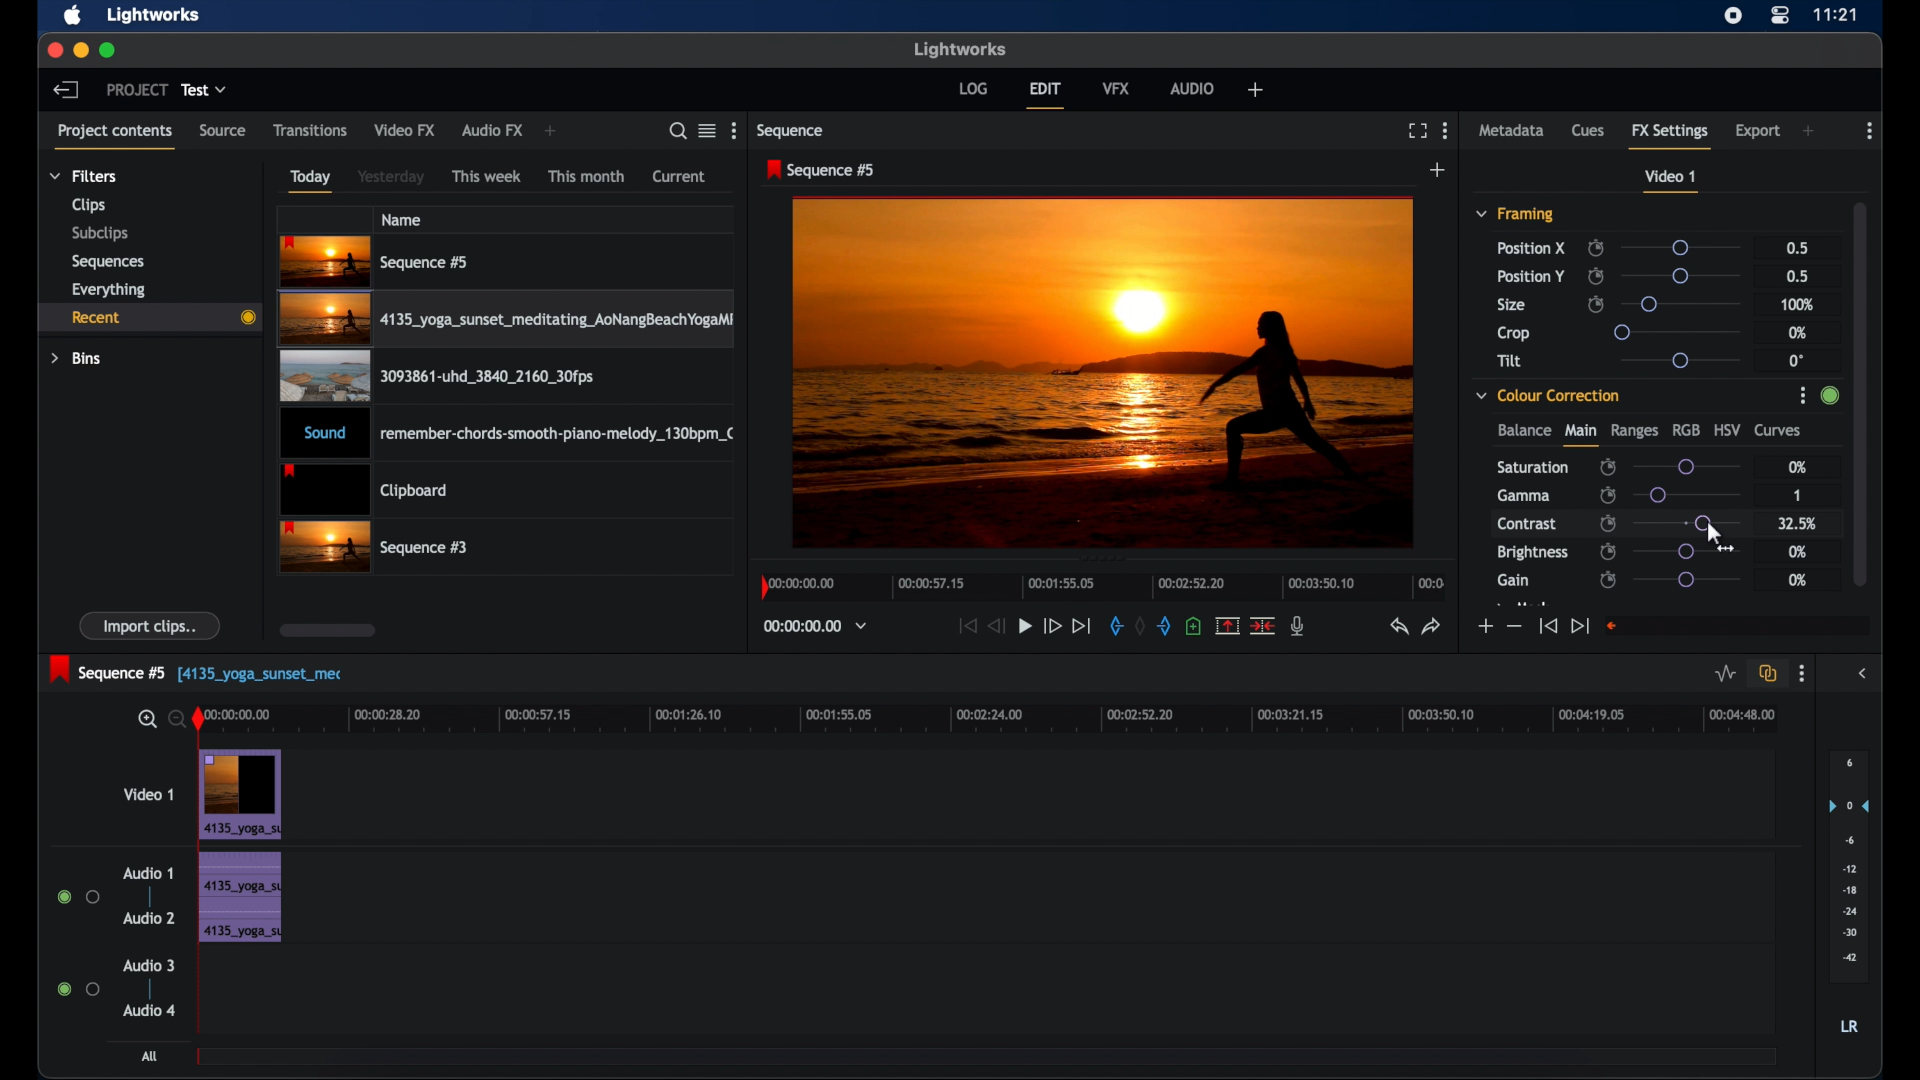 This screenshot has height=1080, width=1920. I want to click on main, so click(1580, 435).